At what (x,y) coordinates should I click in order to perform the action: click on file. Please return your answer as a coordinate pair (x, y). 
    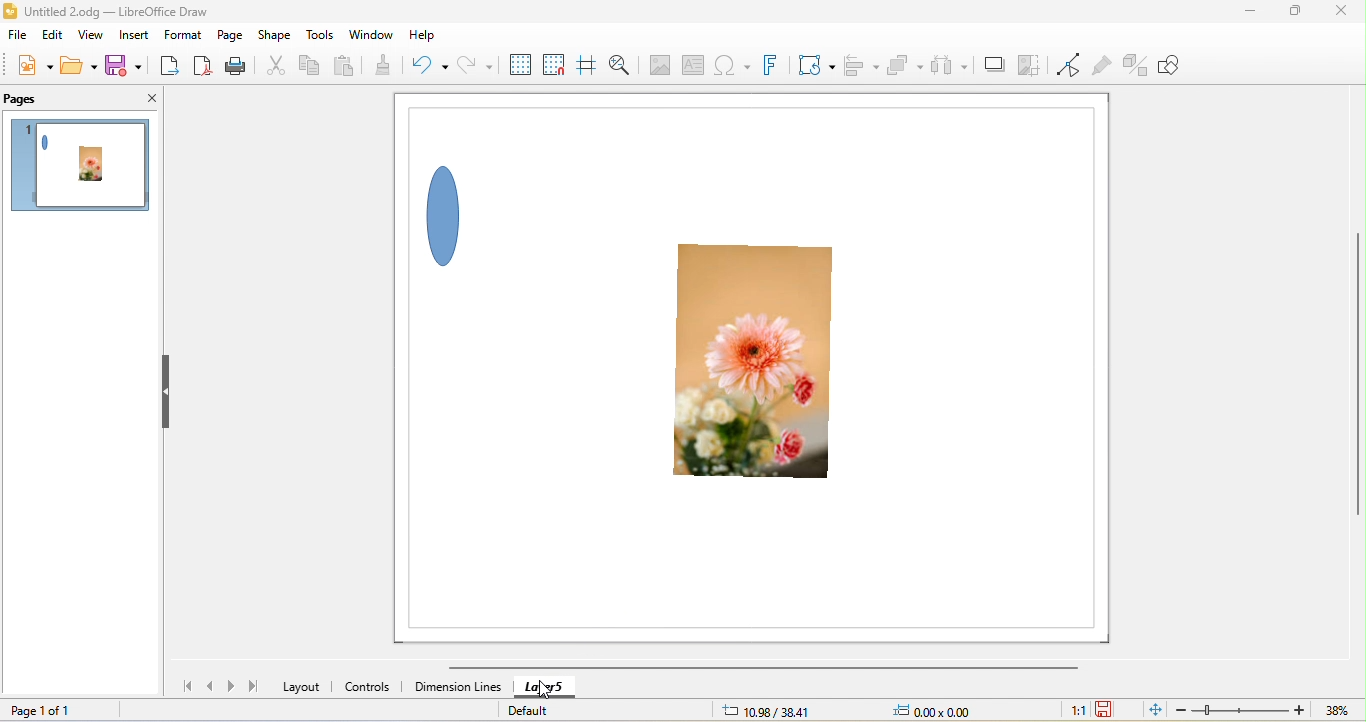
    Looking at the image, I should click on (20, 38).